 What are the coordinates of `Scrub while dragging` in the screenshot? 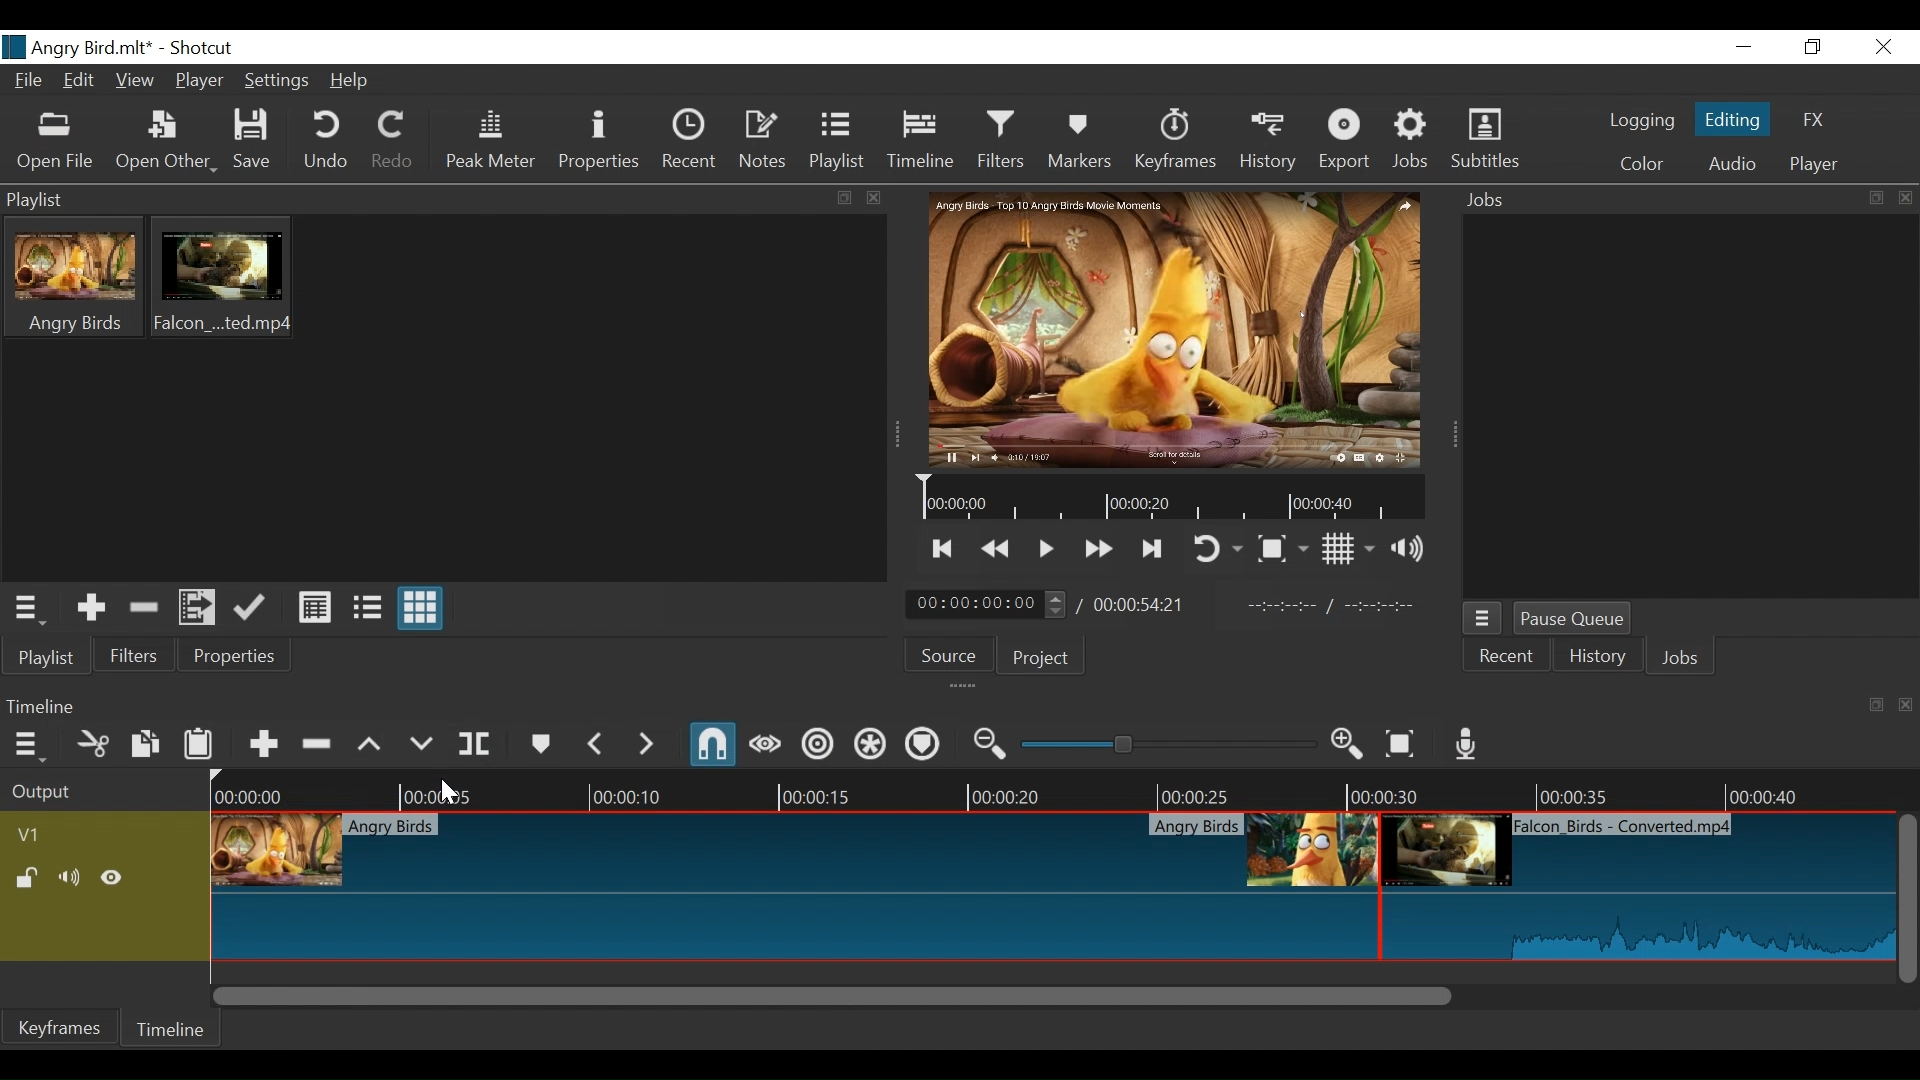 It's located at (765, 745).